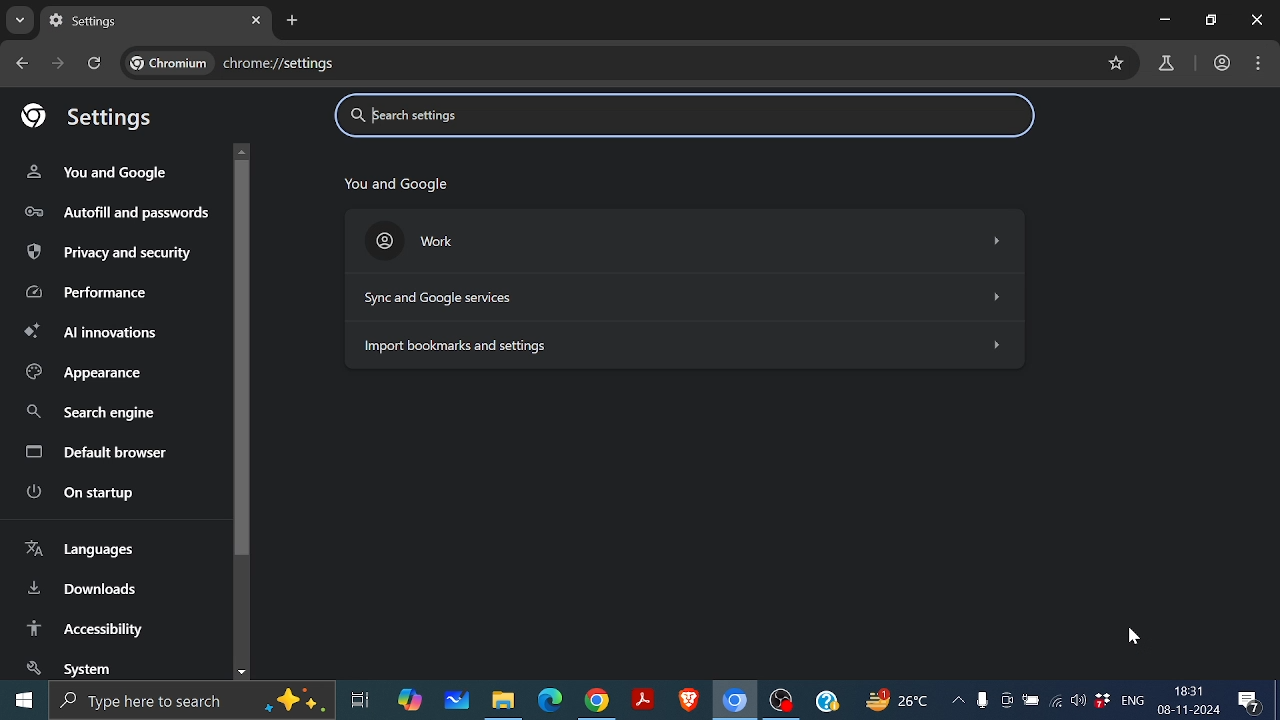  Describe the element at coordinates (982, 704) in the screenshot. I see `voice ` at that location.